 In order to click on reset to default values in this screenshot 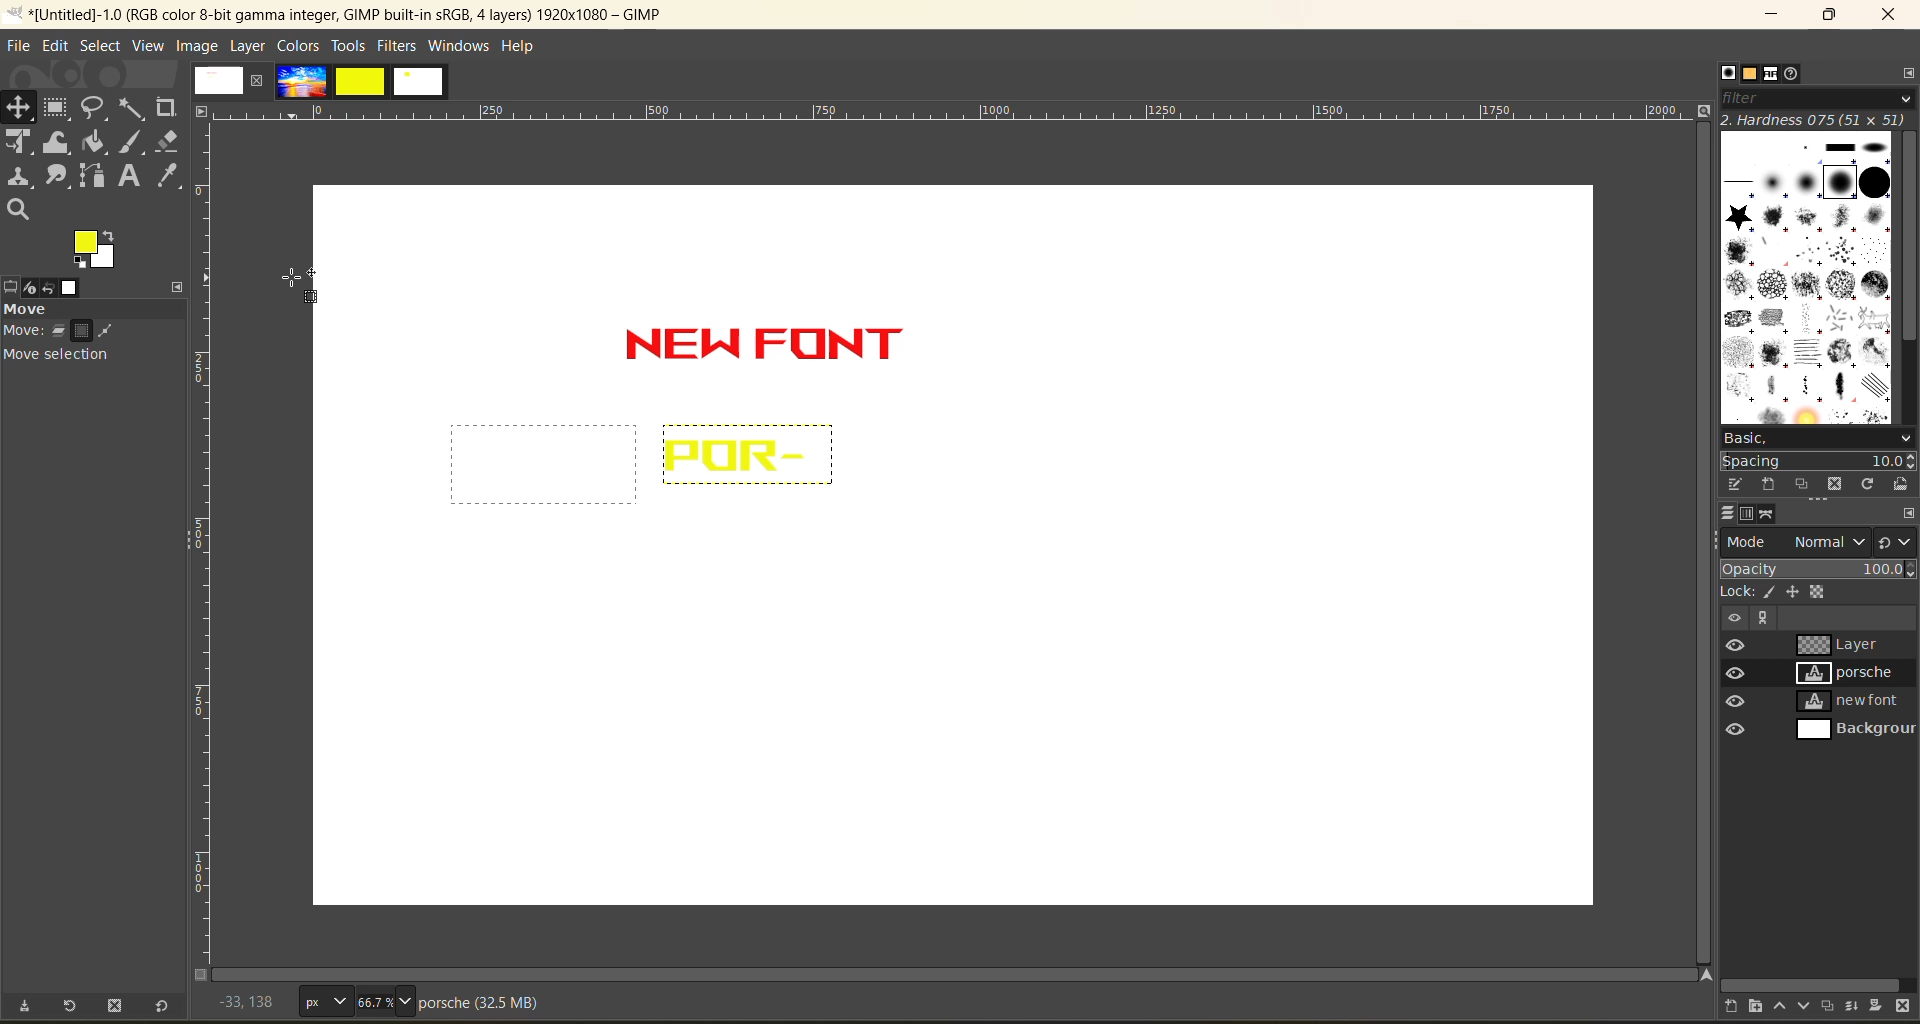, I will do `click(163, 1008)`.